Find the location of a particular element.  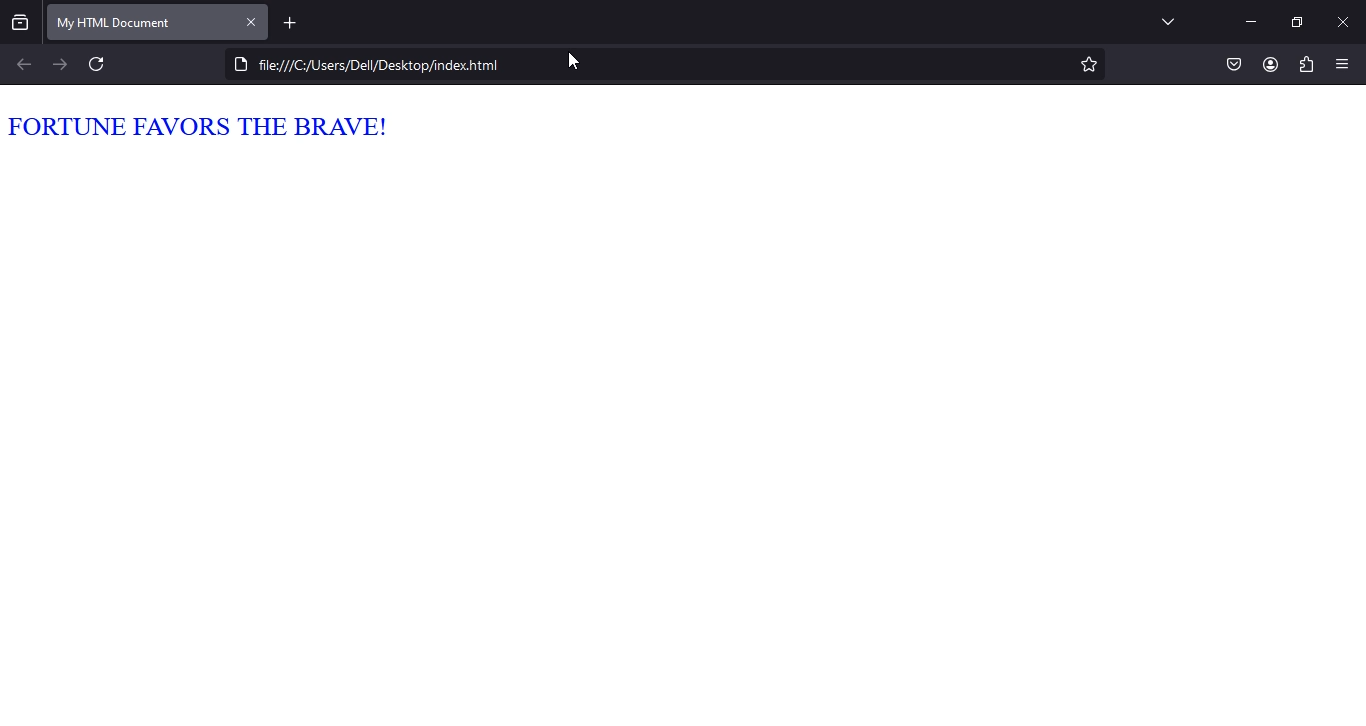

restore window is located at coordinates (1298, 21).